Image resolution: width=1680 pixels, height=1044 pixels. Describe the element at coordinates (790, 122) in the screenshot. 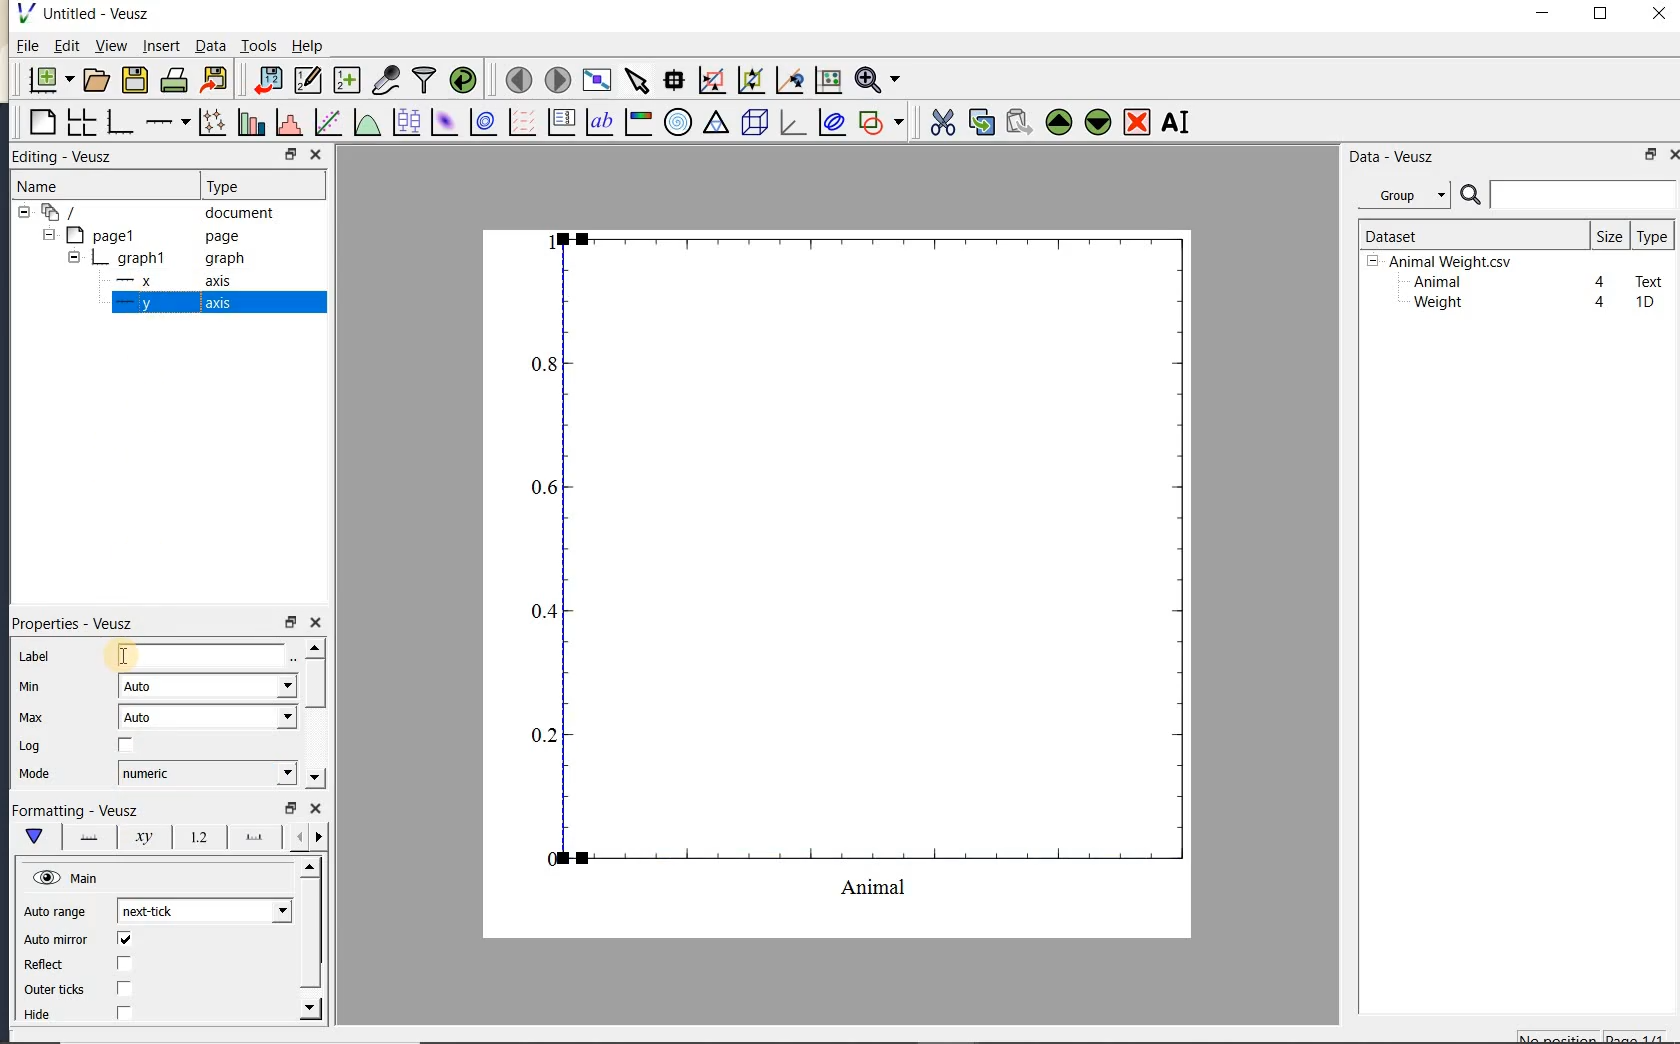

I see `3d graph` at that location.